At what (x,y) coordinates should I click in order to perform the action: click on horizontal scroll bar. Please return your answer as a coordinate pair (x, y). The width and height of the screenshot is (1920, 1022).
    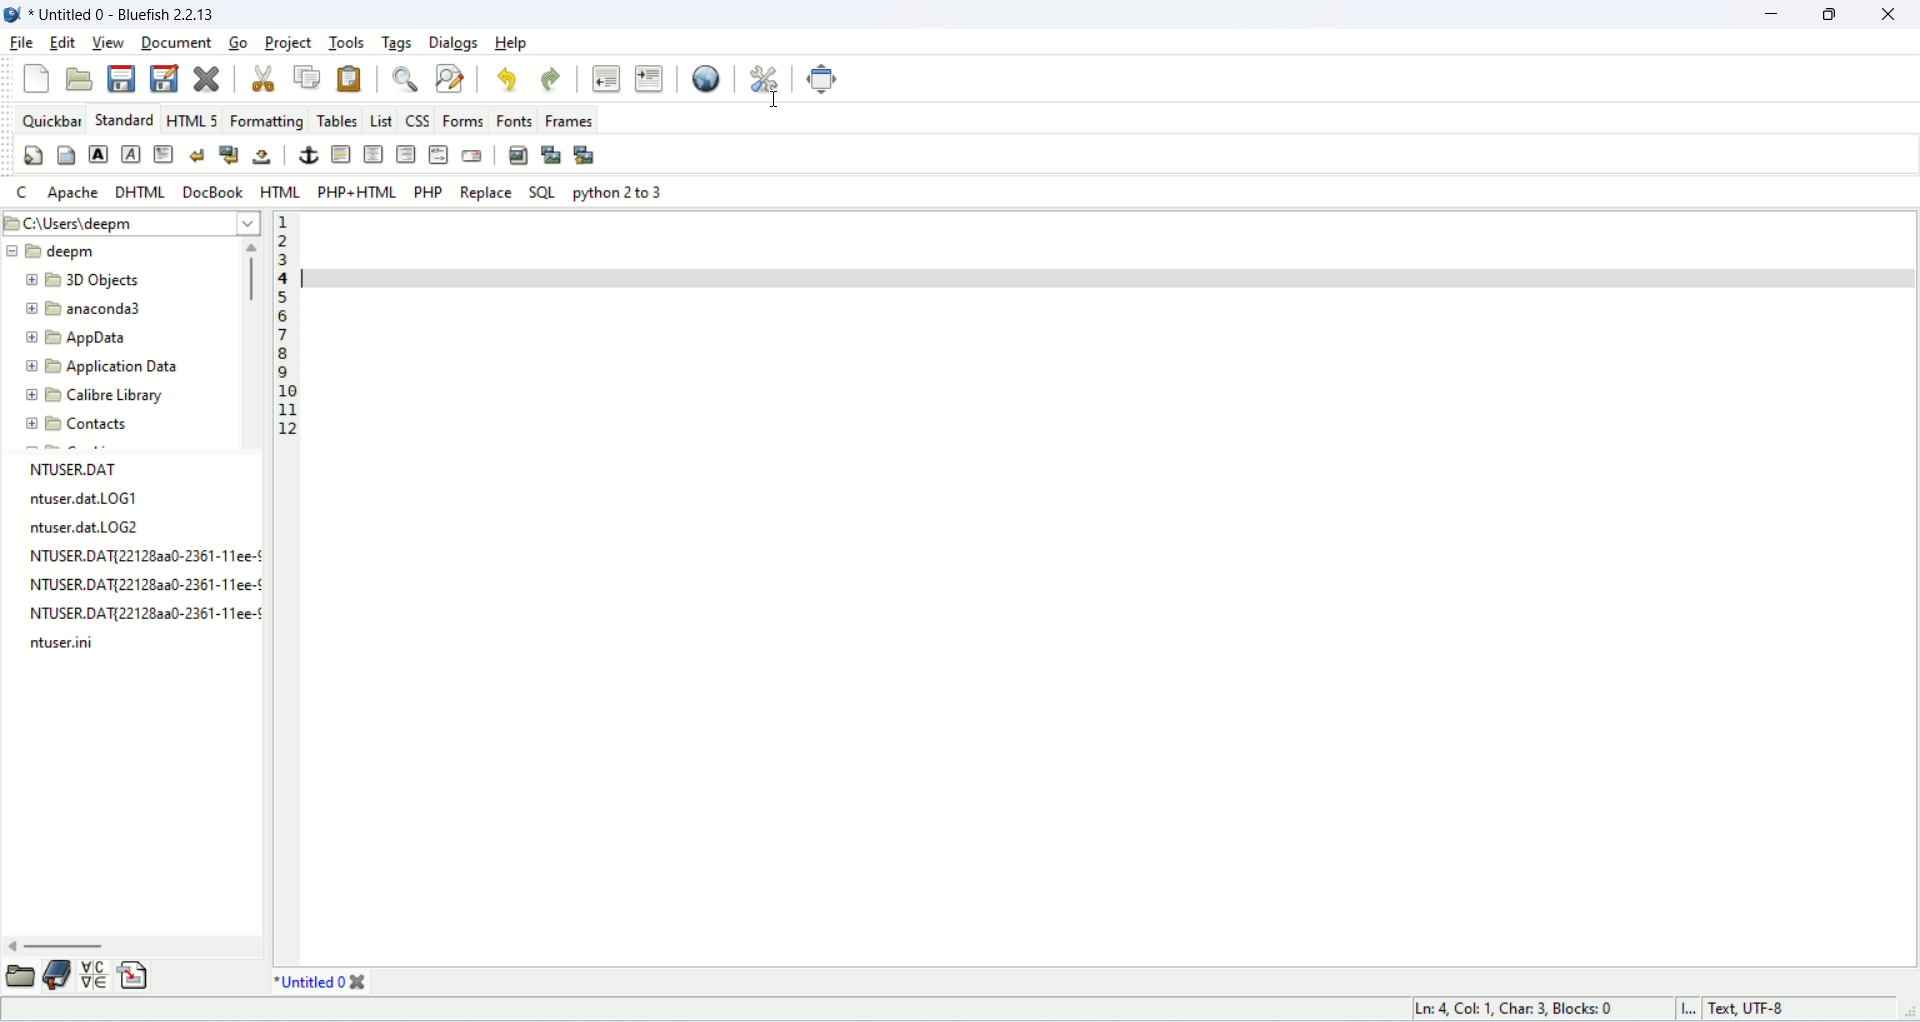
    Looking at the image, I should click on (132, 947).